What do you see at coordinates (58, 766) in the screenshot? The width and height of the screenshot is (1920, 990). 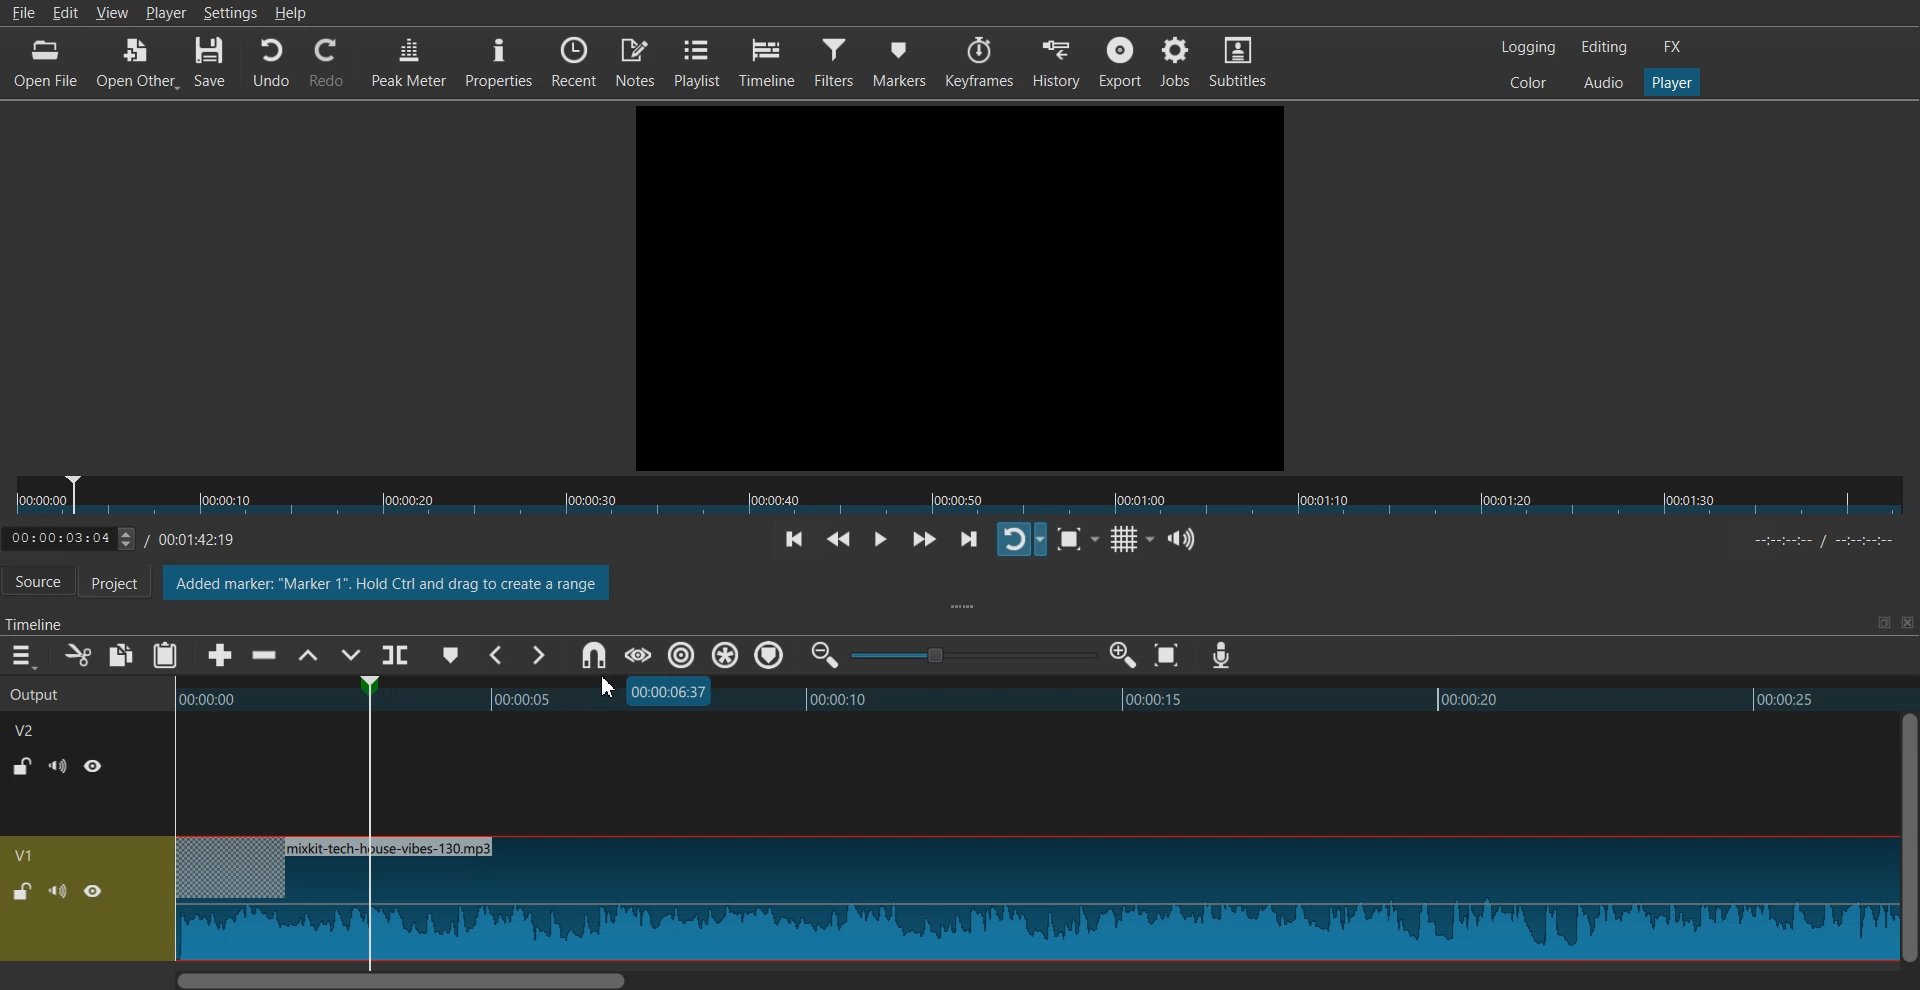 I see `Mute` at bounding box center [58, 766].